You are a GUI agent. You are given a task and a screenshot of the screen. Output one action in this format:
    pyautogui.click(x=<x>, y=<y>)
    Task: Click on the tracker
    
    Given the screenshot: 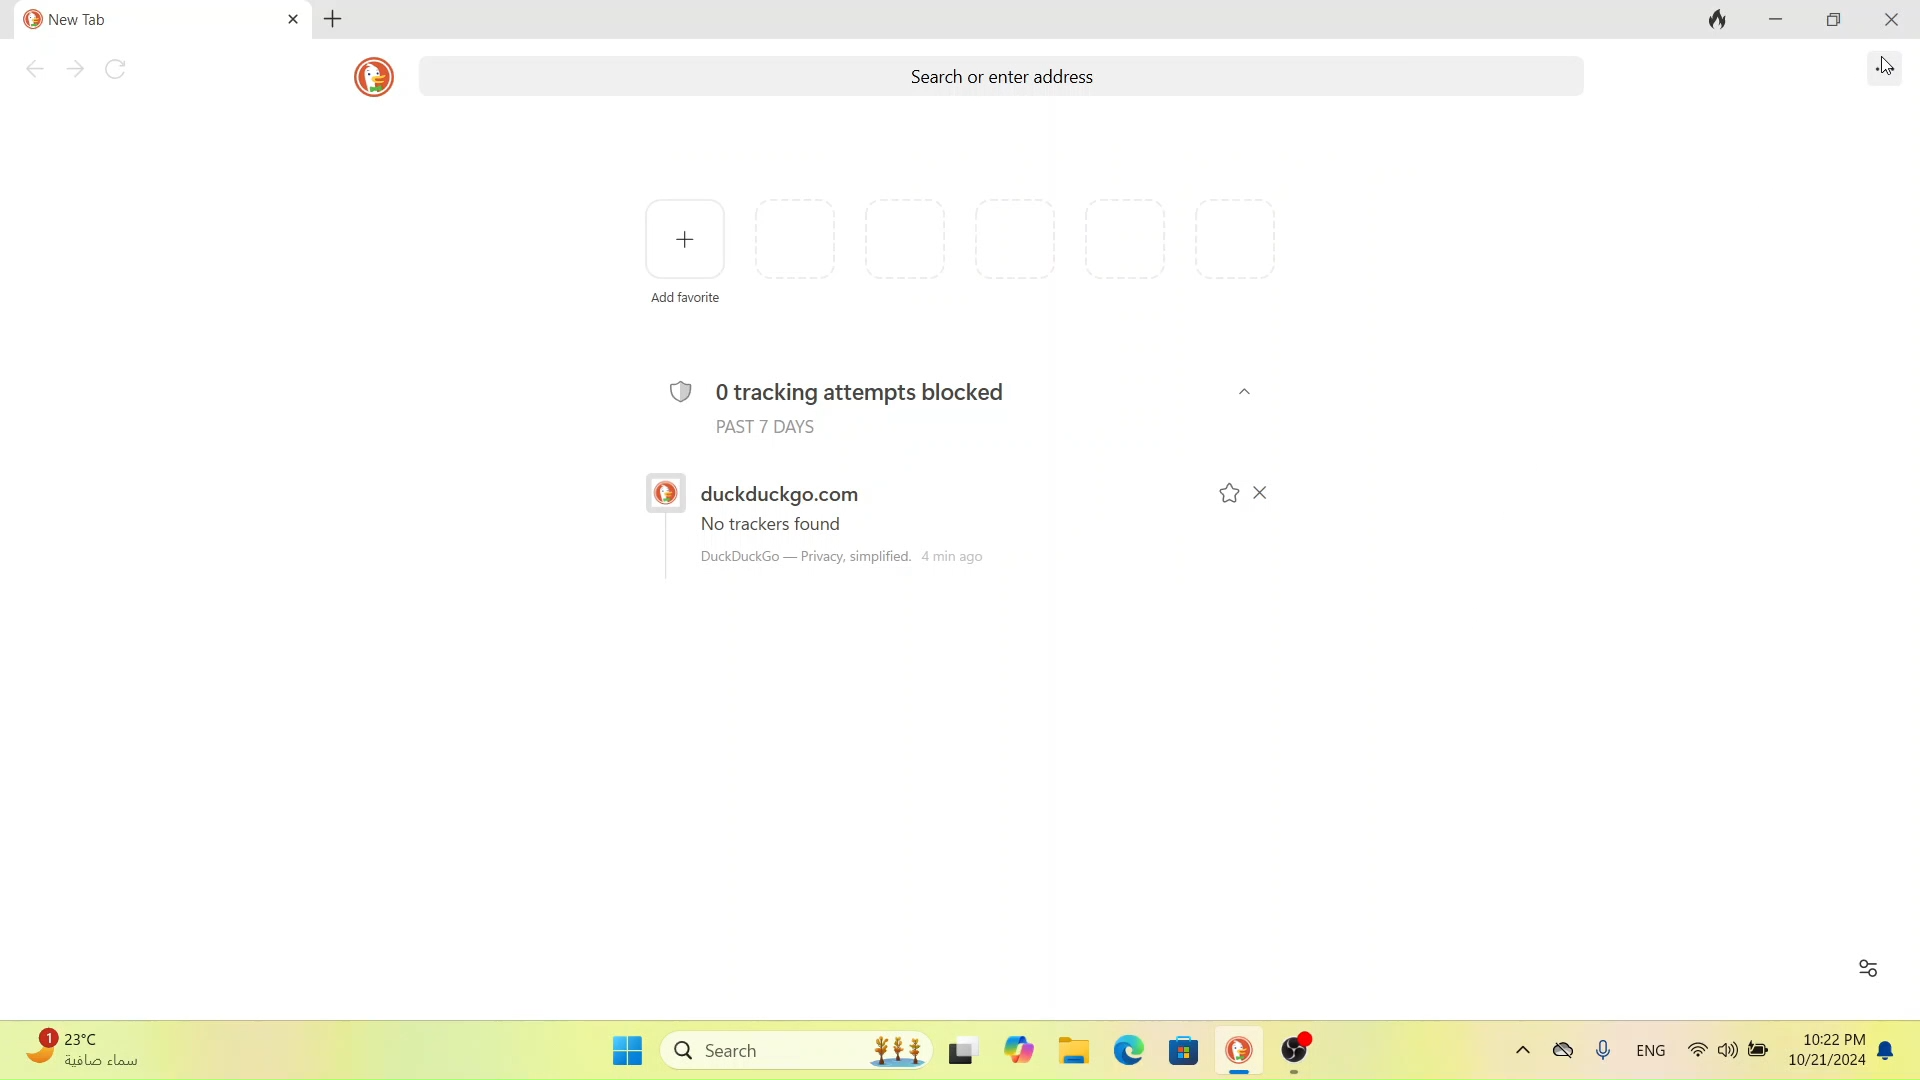 What is the action you would take?
    pyautogui.click(x=937, y=402)
    